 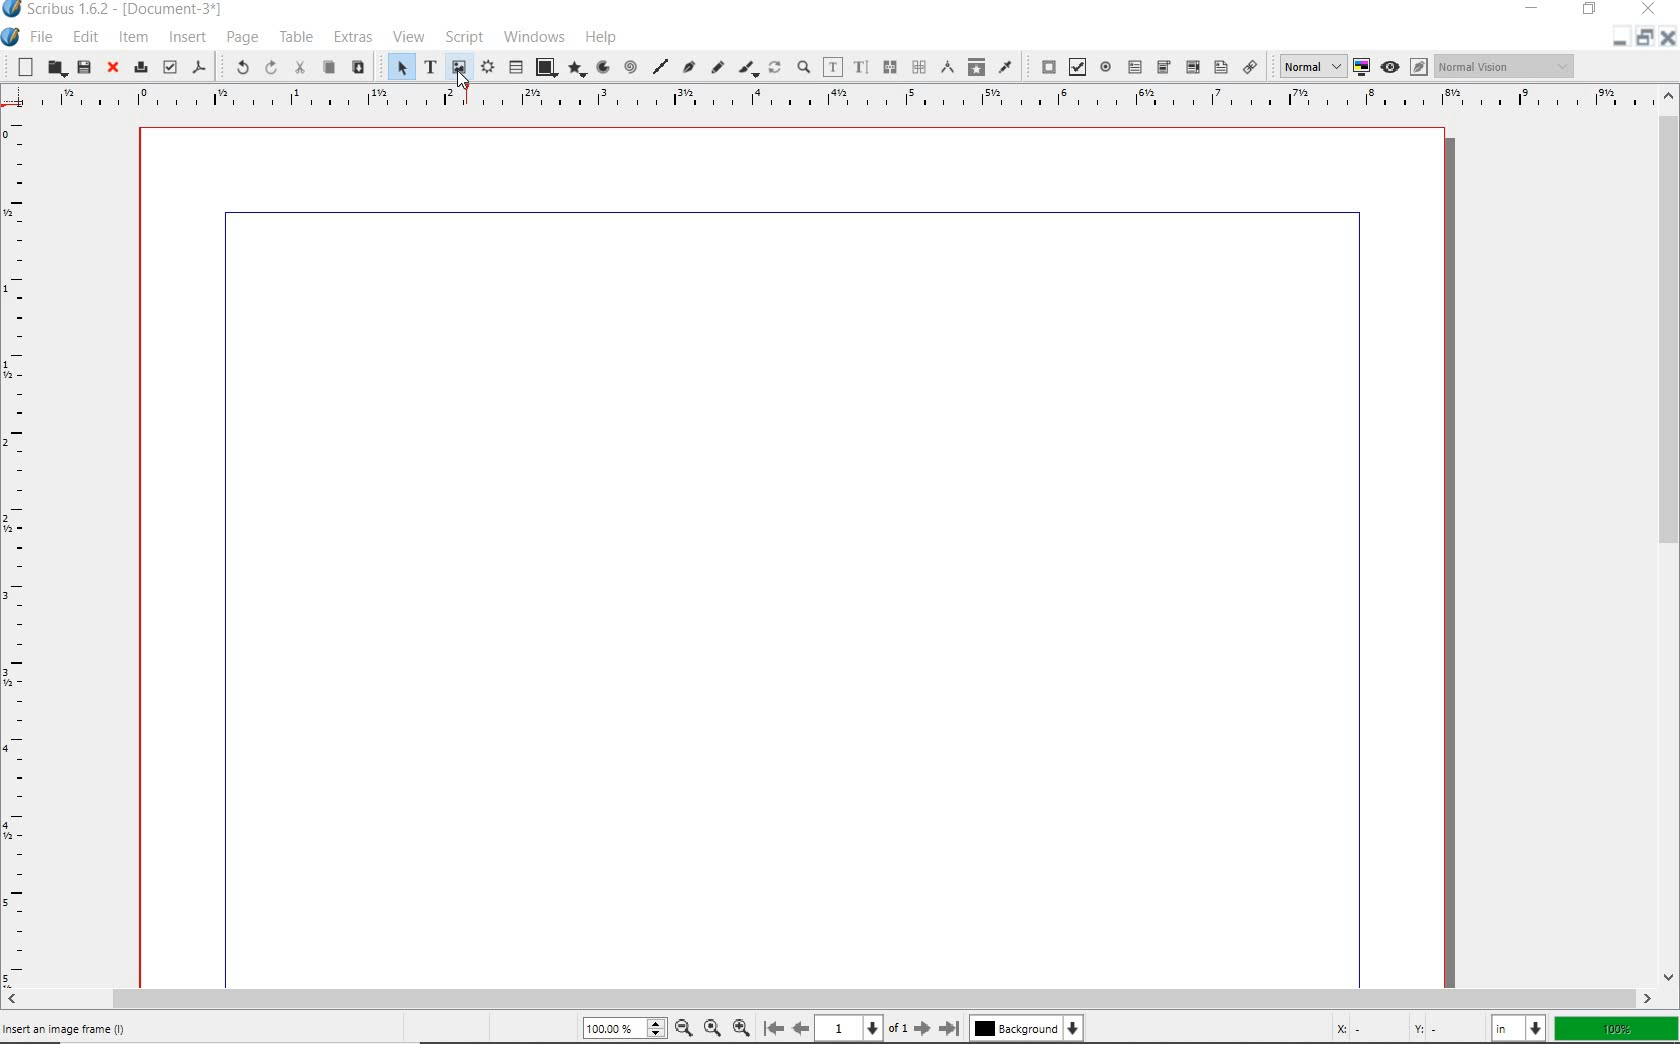 What do you see at coordinates (1670, 536) in the screenshot?
I see `SCROLLBAR` at bounding box center [1670, 536].